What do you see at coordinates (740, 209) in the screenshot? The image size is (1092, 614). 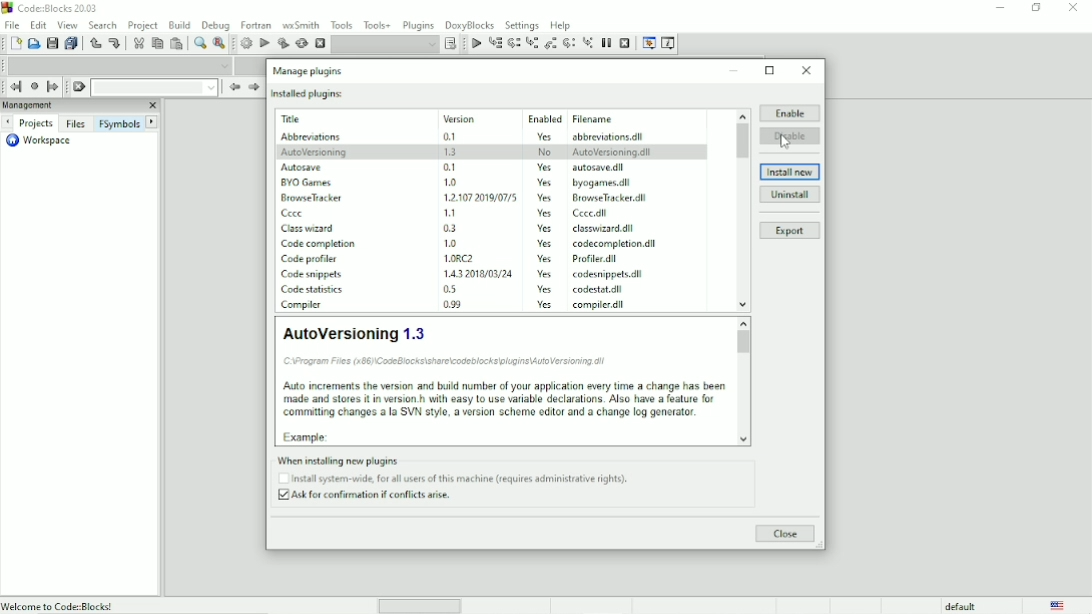 I see `Vertical scrollbar` at bounding box center [740, 209].